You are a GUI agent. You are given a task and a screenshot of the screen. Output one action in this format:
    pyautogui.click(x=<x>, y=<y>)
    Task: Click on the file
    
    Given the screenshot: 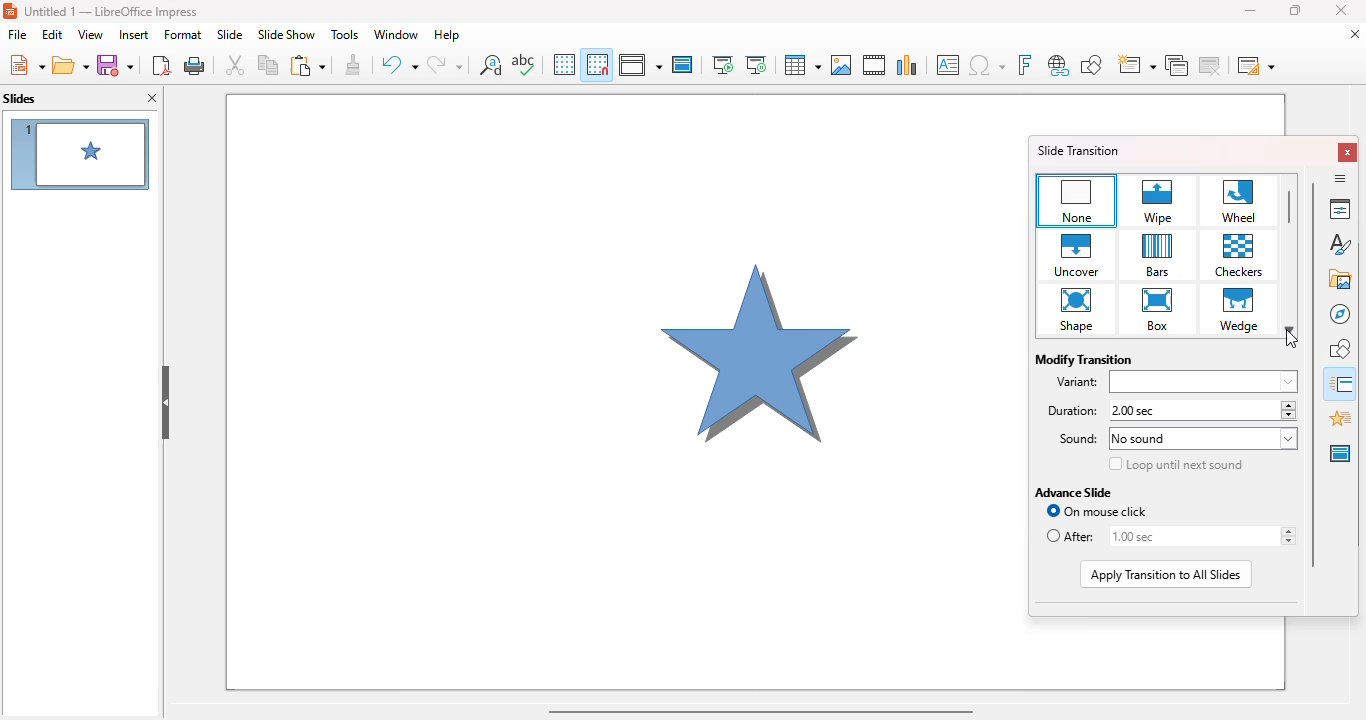 What is the action you would take?
    pyautogui.click(x=18, y=34)
    